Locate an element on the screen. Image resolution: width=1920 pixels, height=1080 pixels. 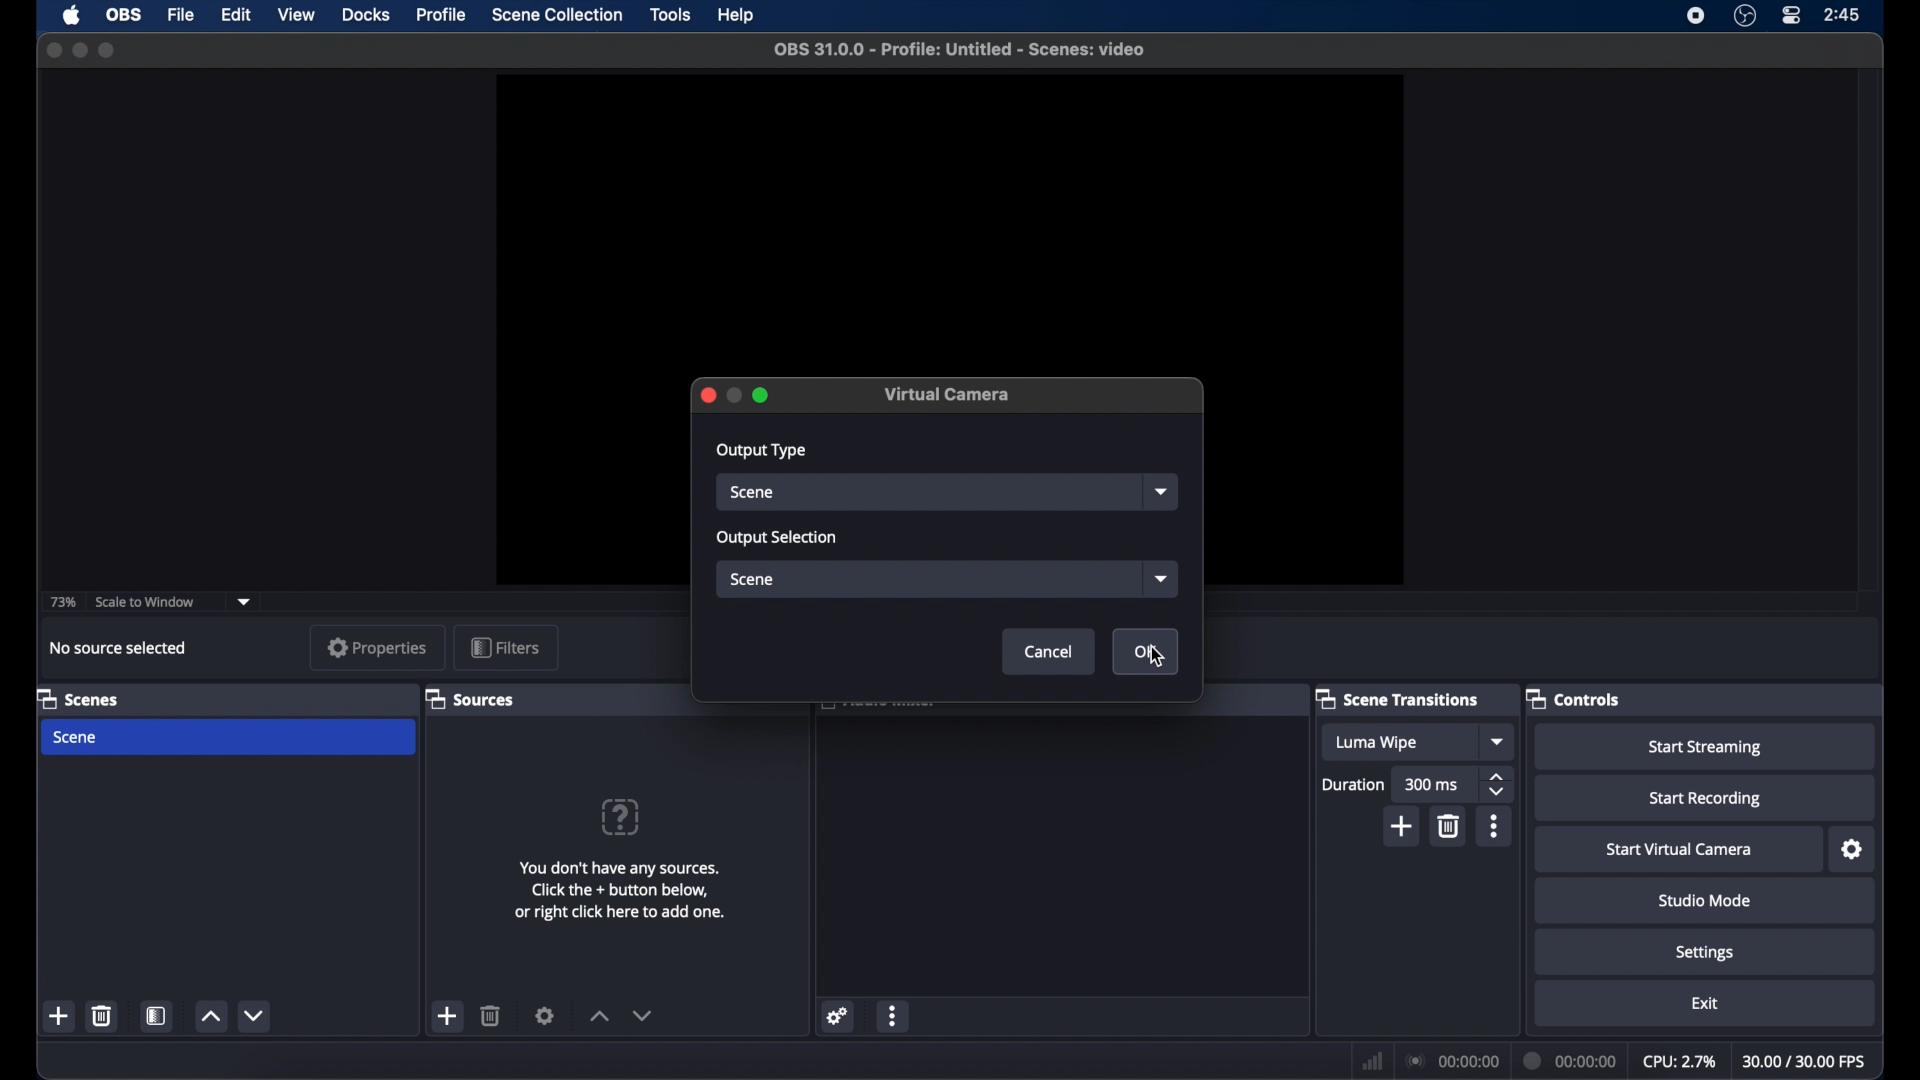
maximize is located at coordinates (109, 50).